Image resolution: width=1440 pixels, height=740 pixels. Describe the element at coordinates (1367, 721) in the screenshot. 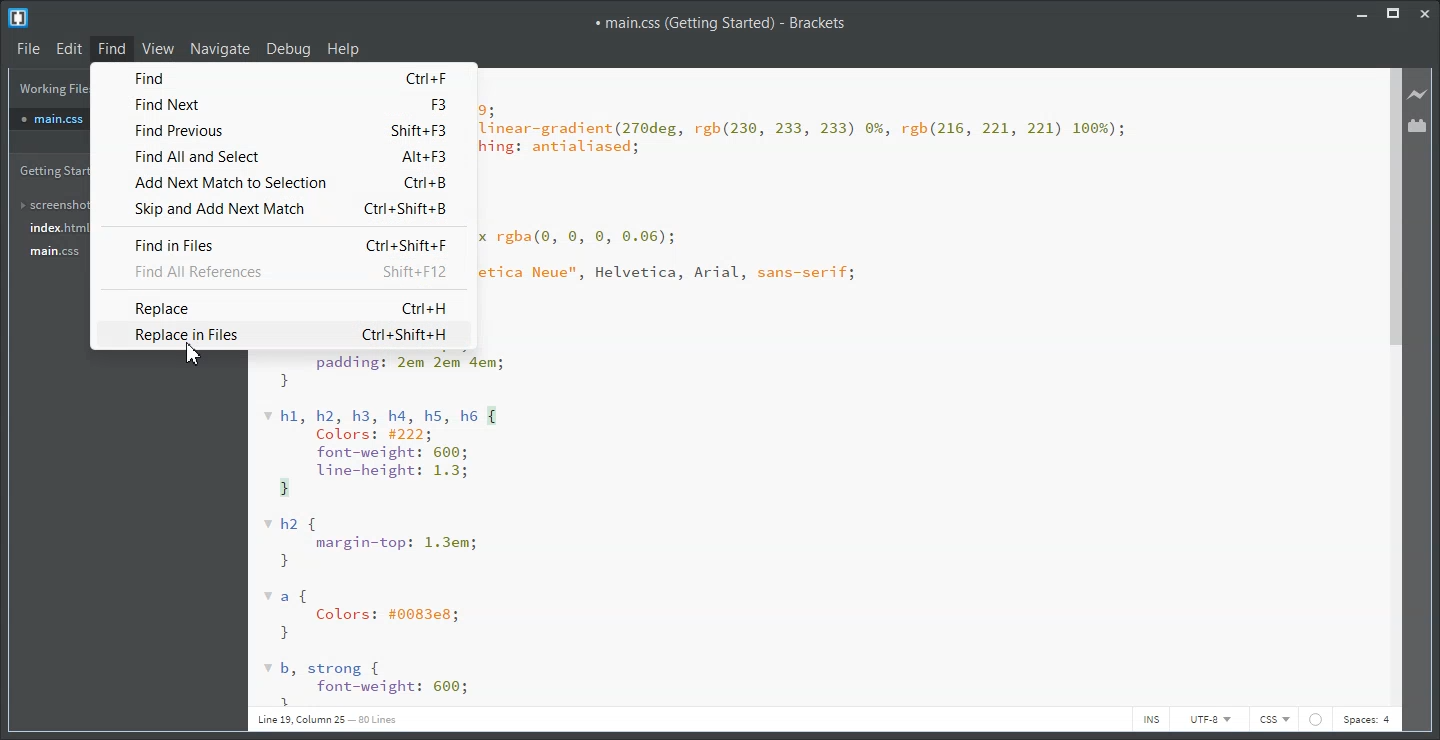

I see `Spaces: 4` at that location.